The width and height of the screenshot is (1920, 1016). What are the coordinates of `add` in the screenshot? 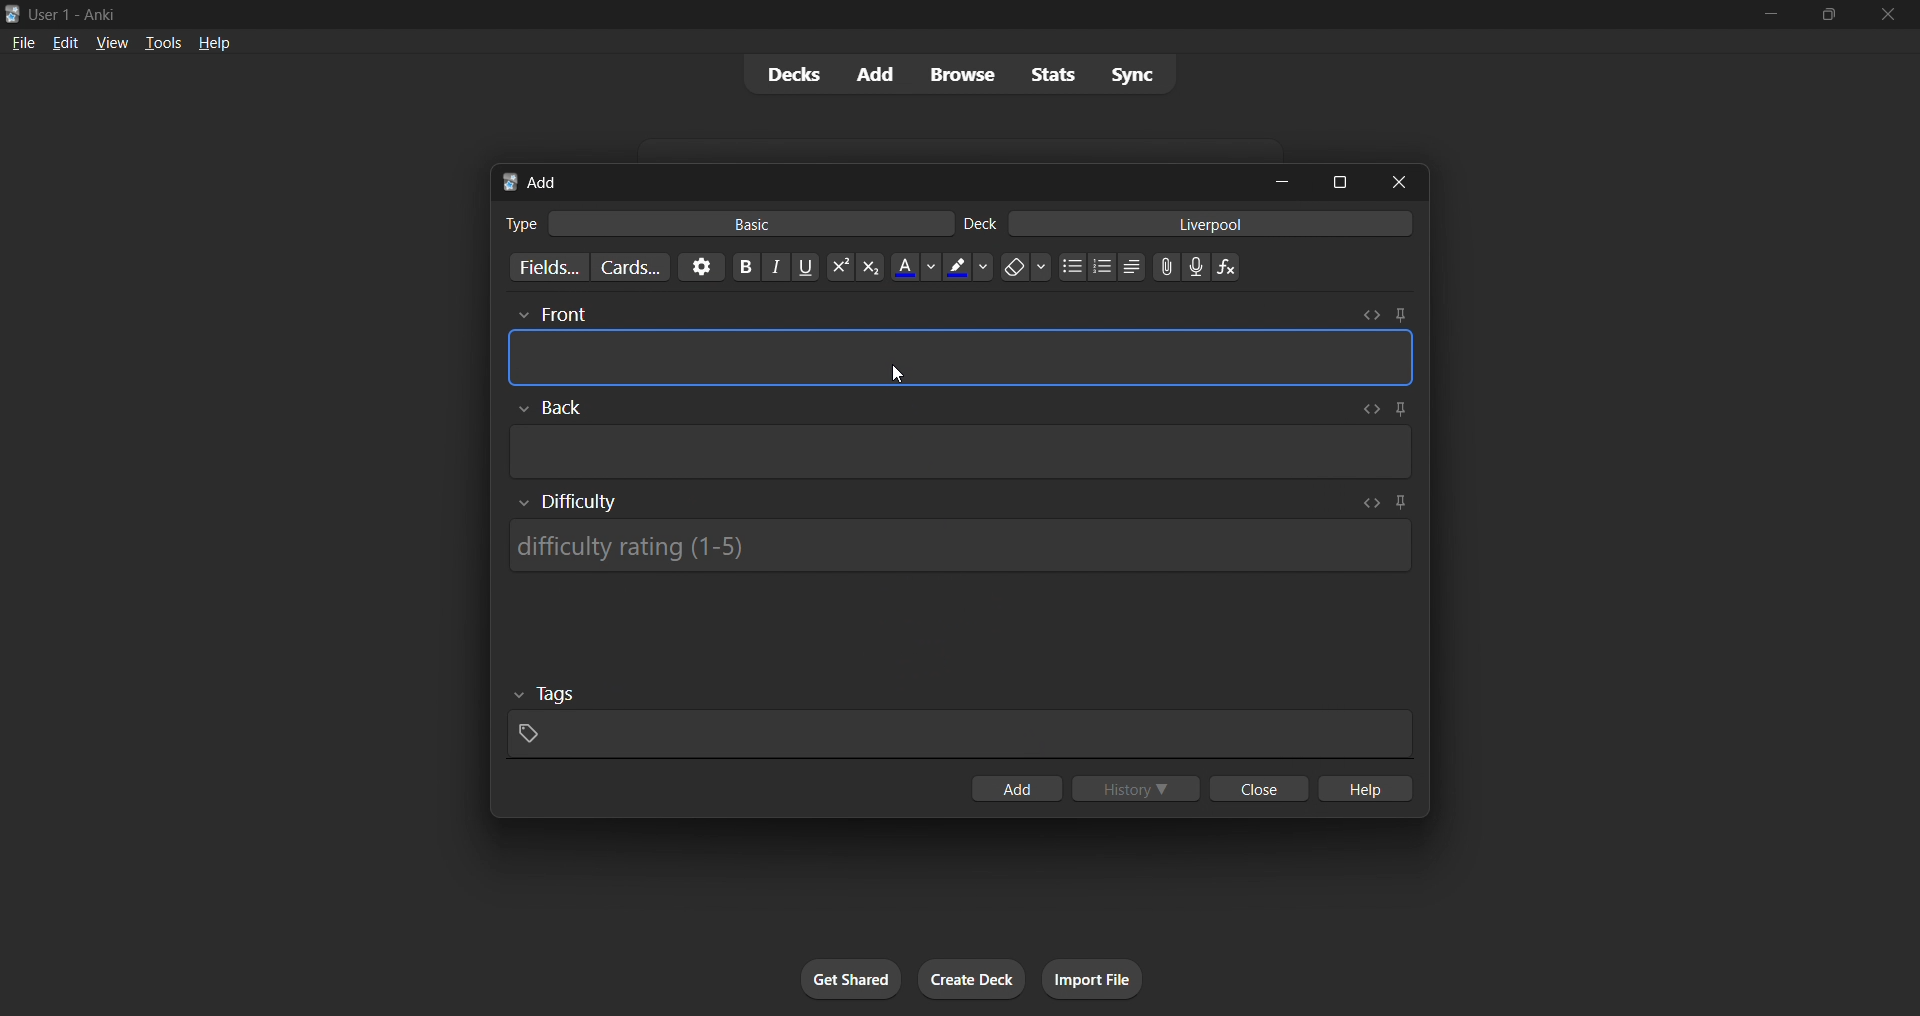 It's located at (877, 75).